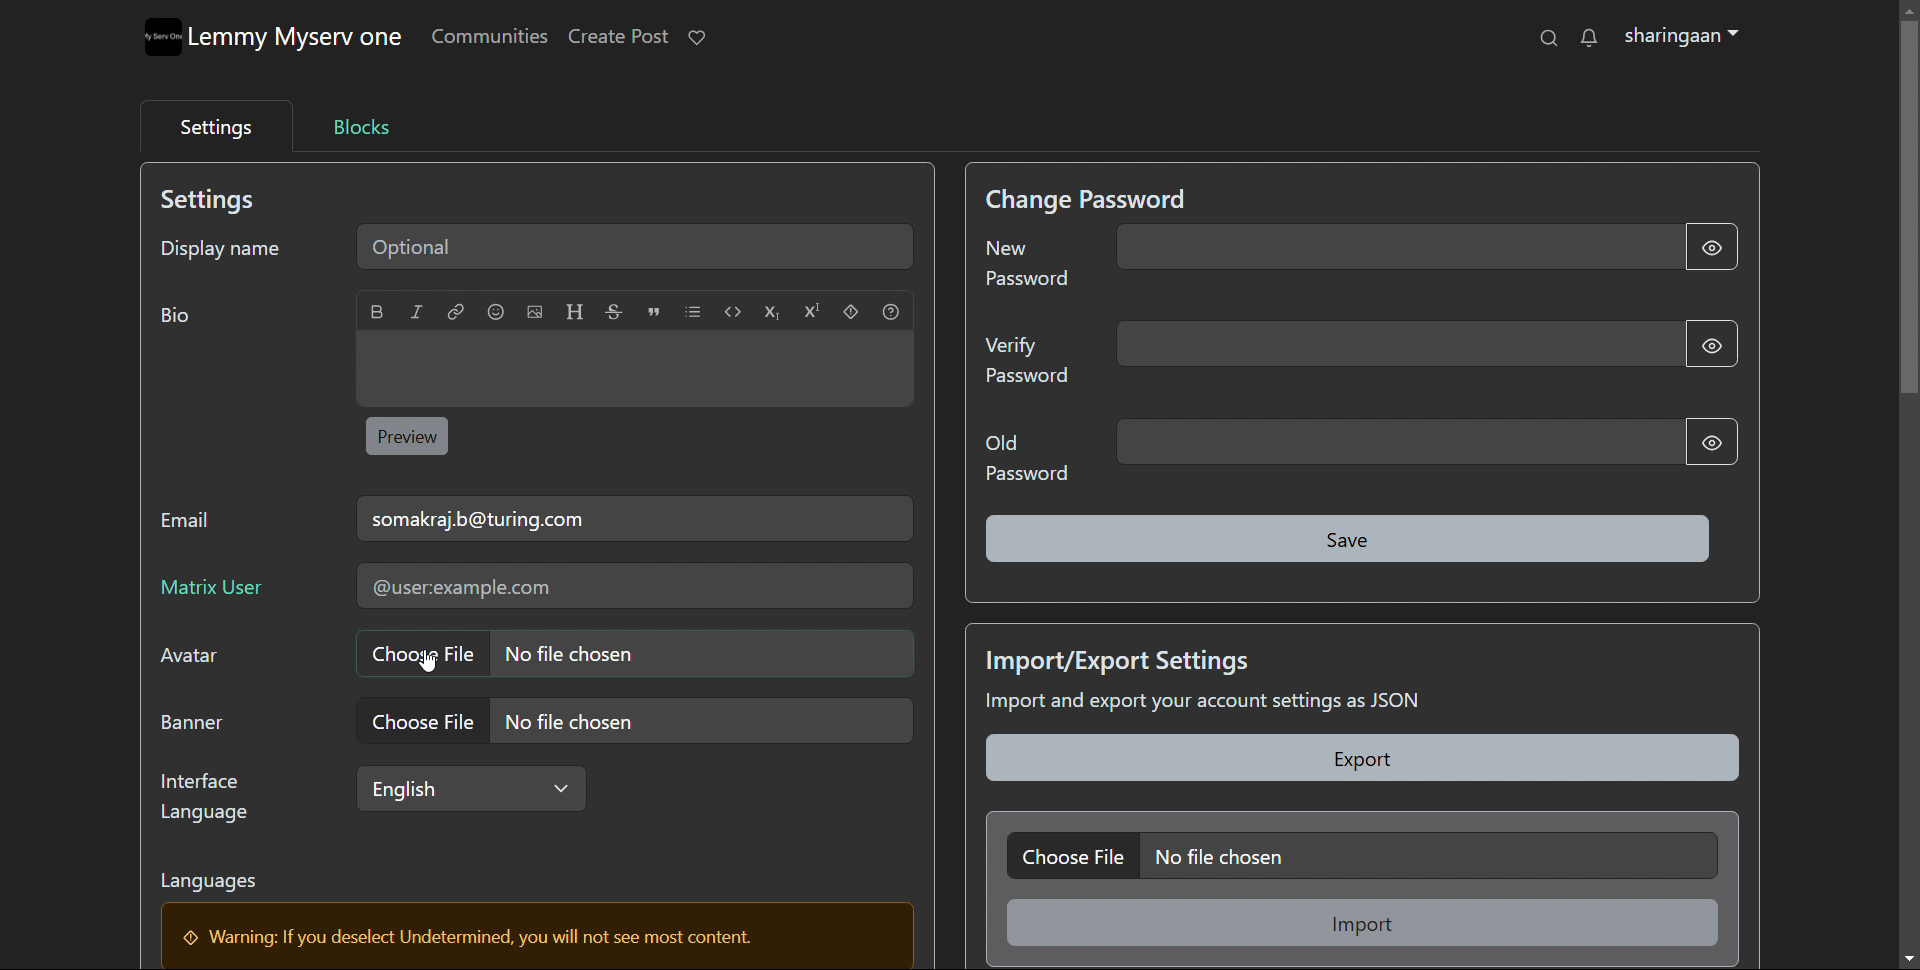 The image size is (1920, 970). What do you see at coordinates (1253, 705) in the screenshot?
I see `Import and export your account settings as JSON` at bounding box center [1253, 705].